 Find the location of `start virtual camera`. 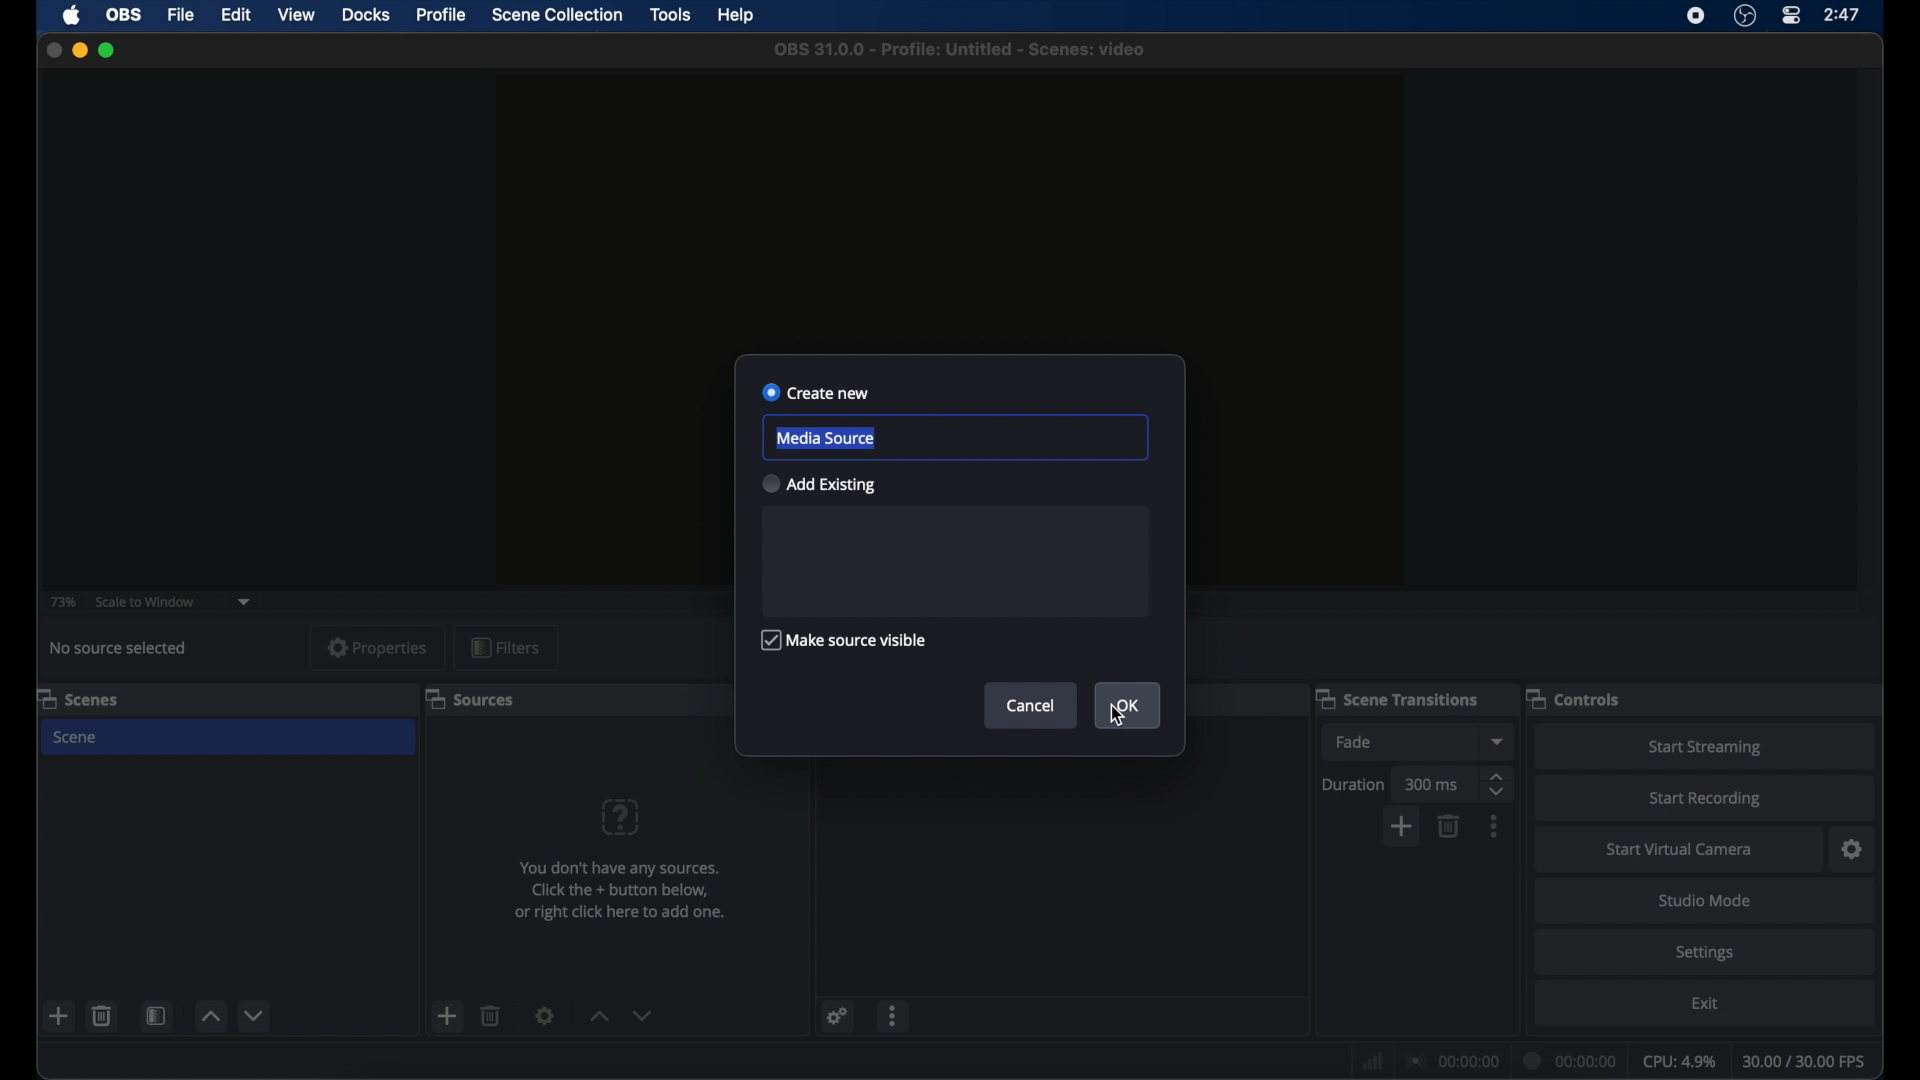

start virtual camera is located at coordinates (1680, 850).